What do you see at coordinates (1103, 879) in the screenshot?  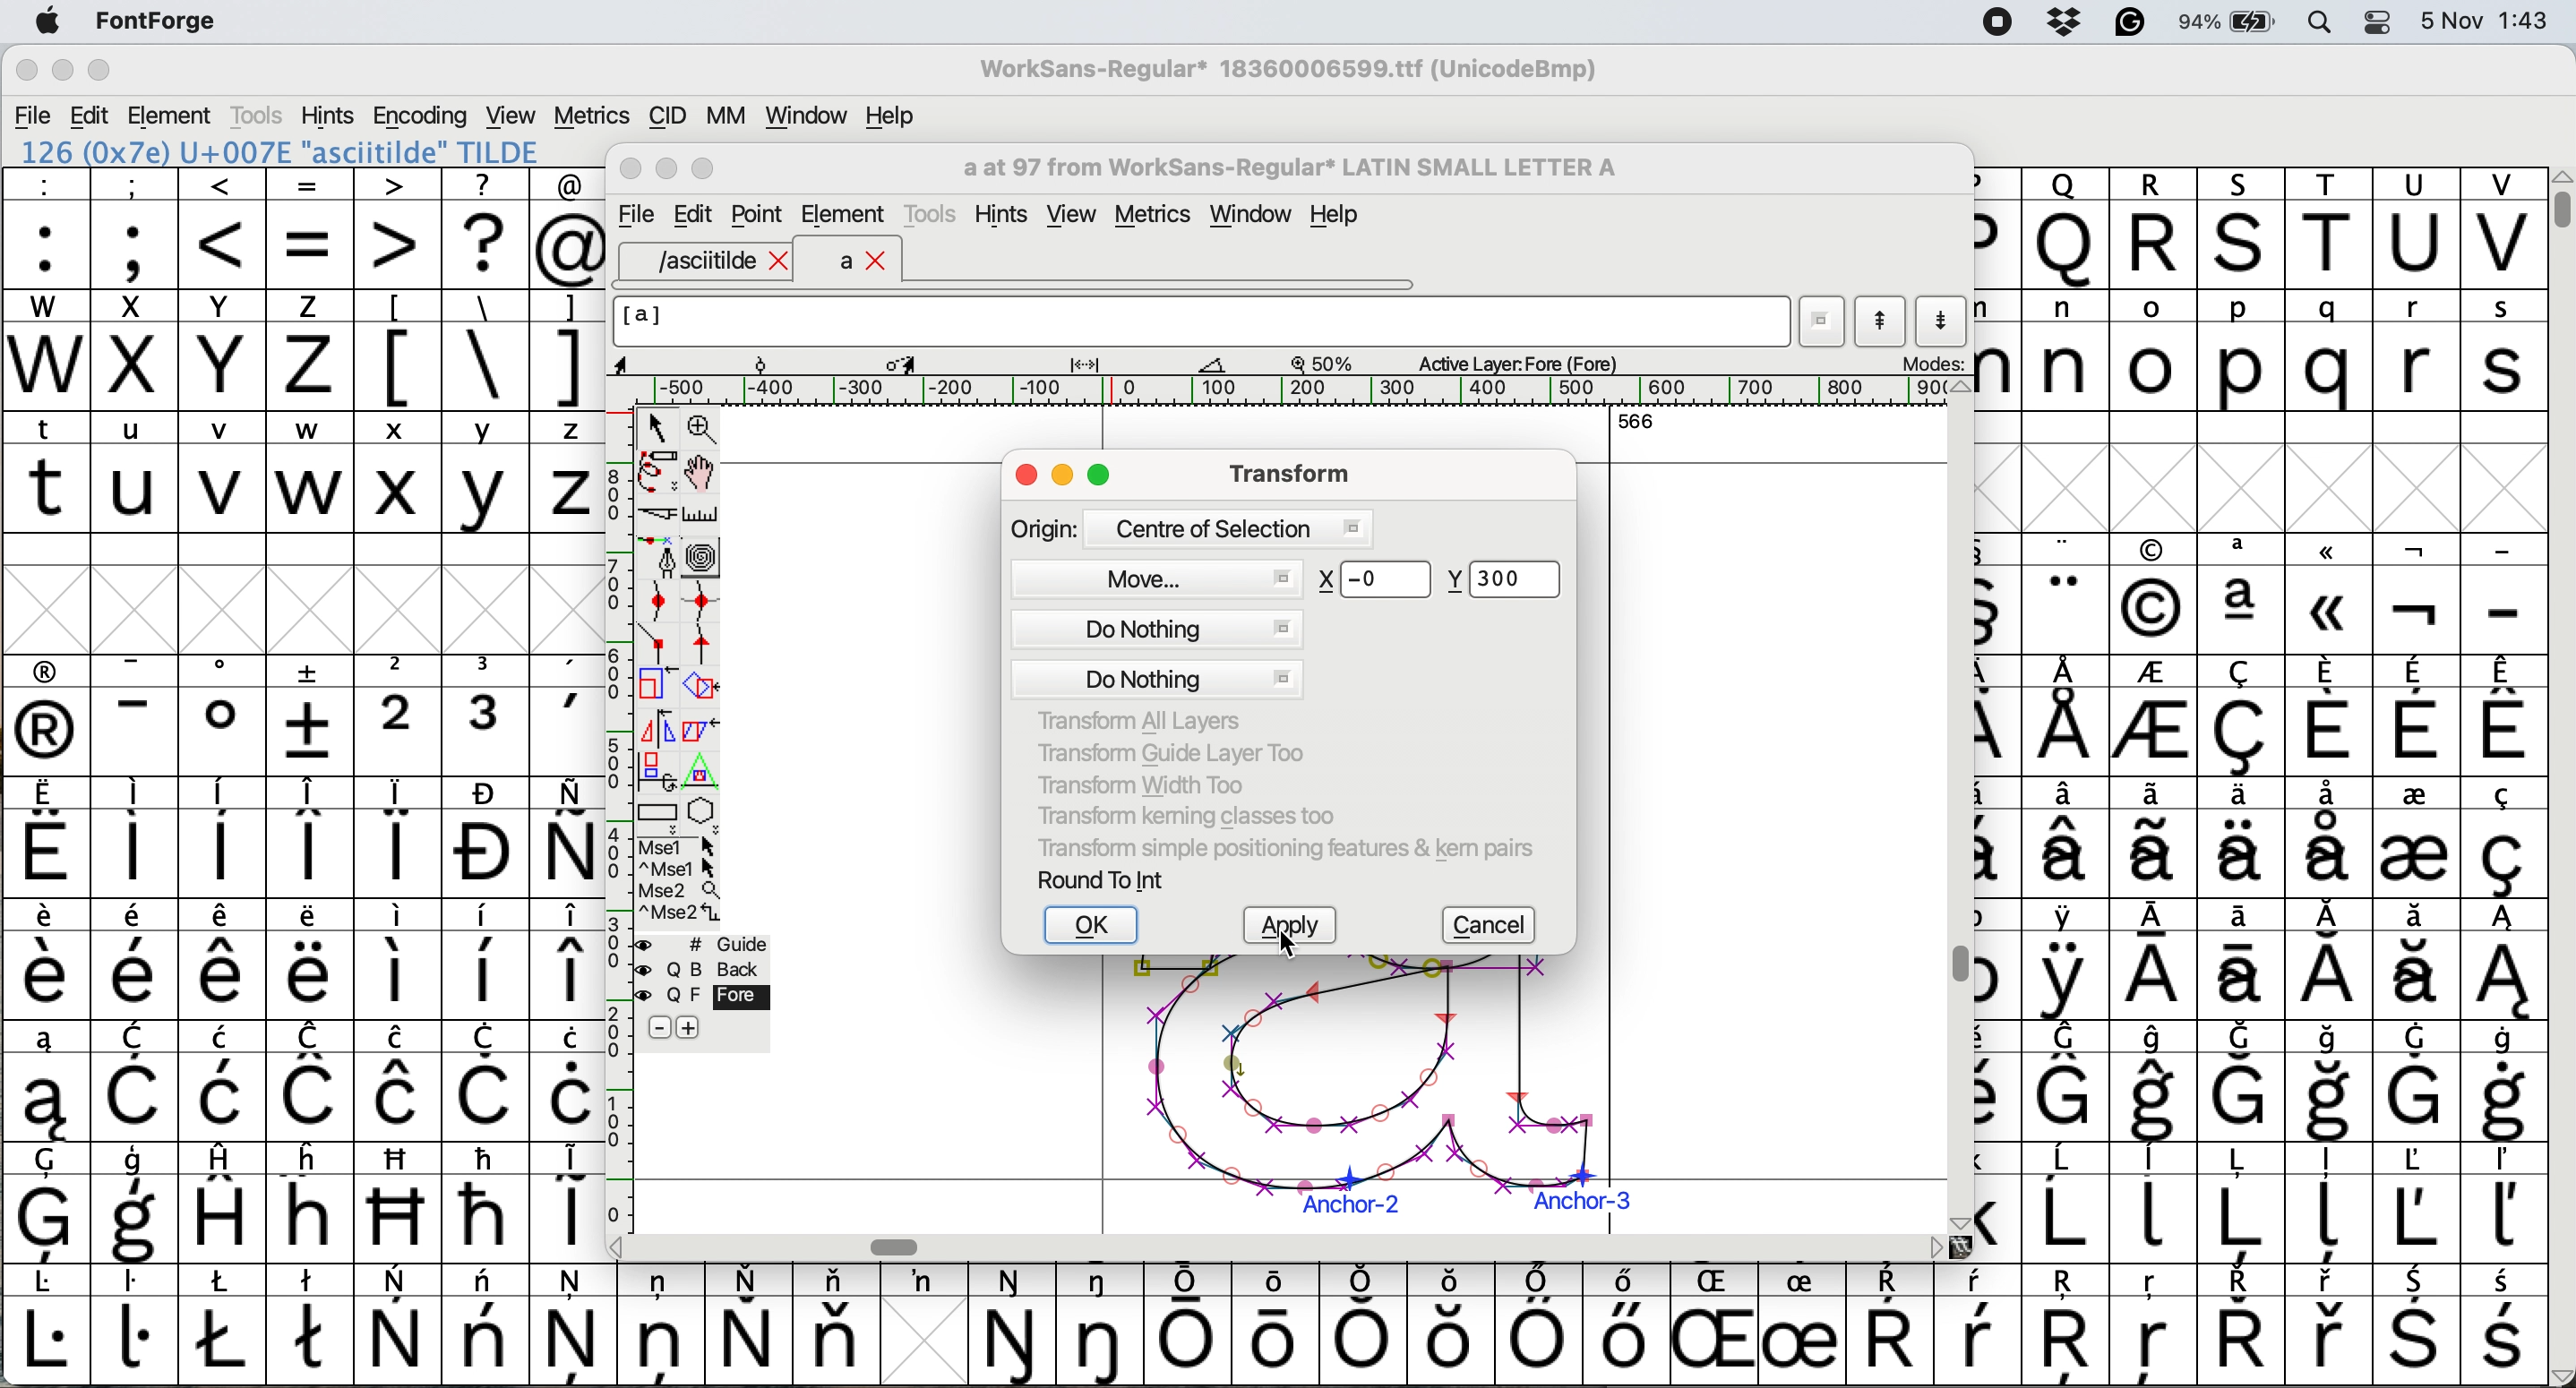 I see `round to int` at bounding box center [1103, 879].